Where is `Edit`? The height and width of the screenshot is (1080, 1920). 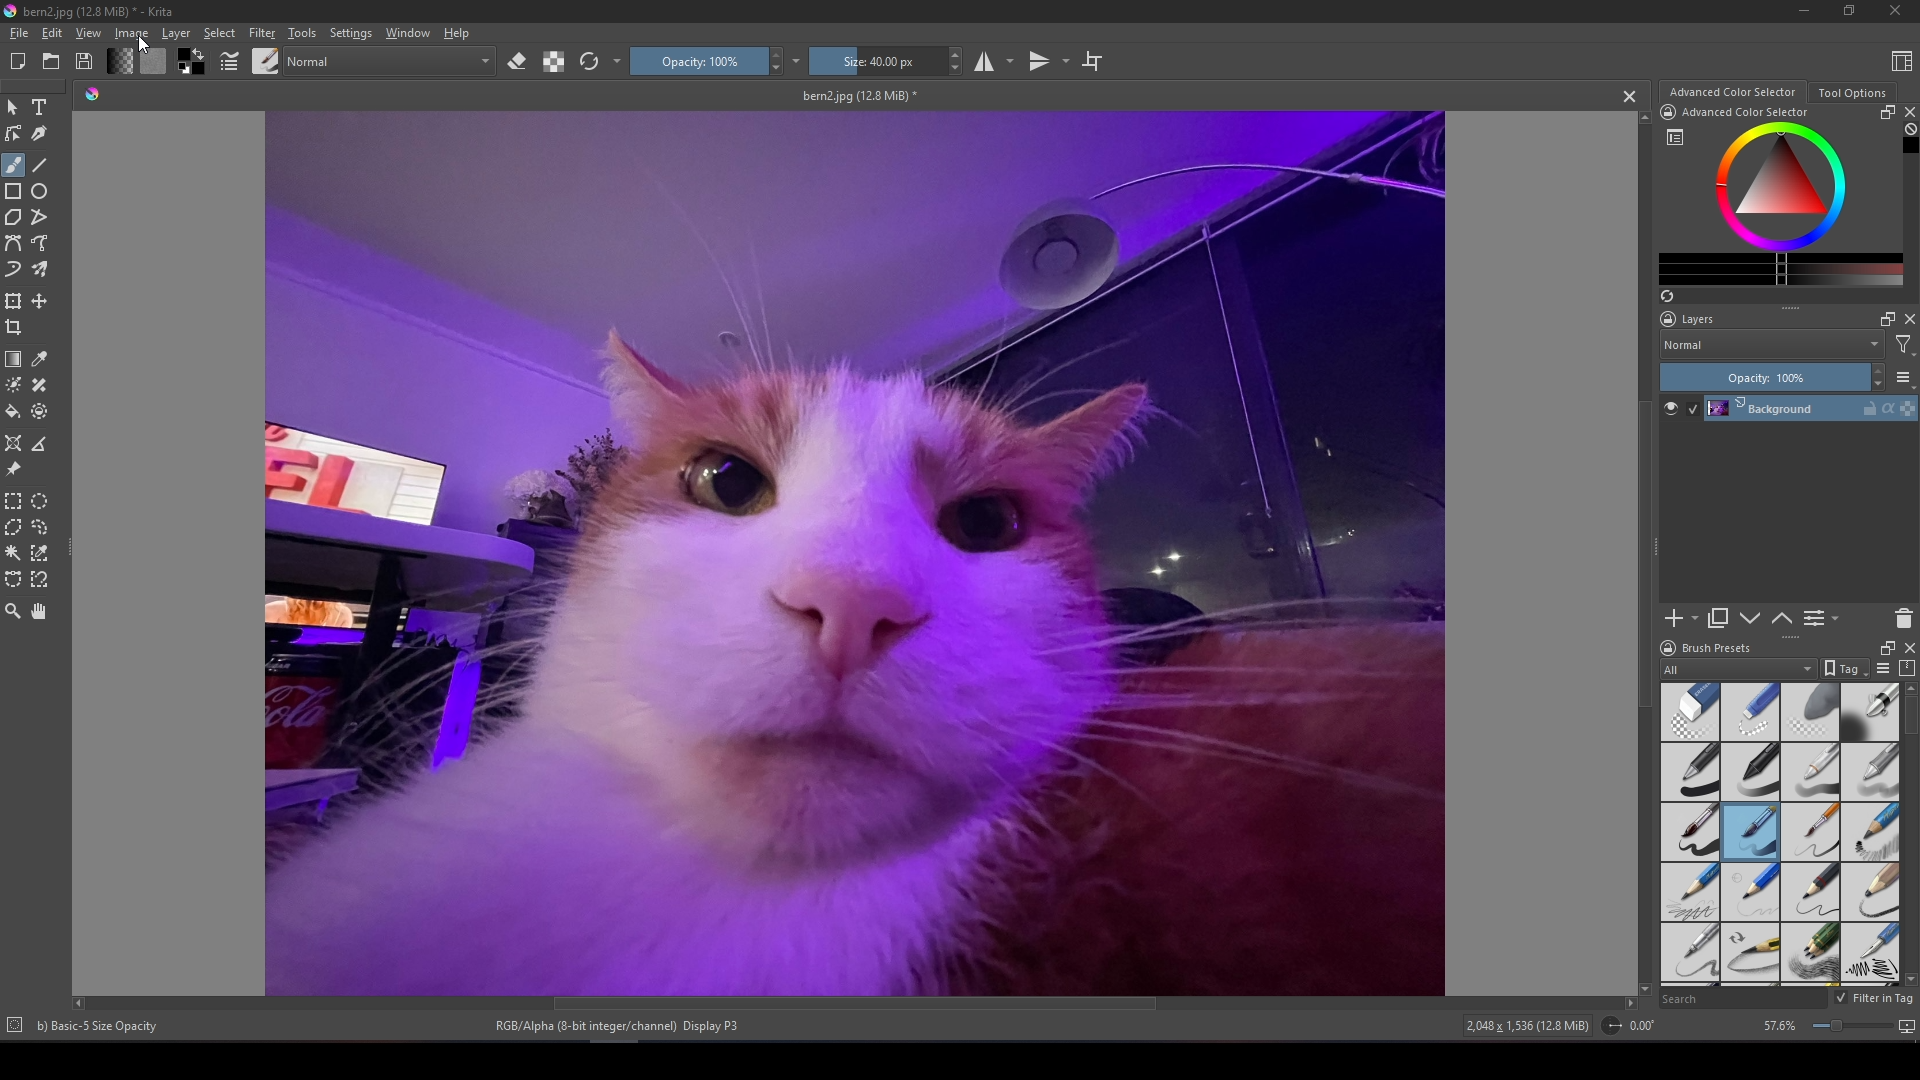 Edit is located at coordinates (52, 34).